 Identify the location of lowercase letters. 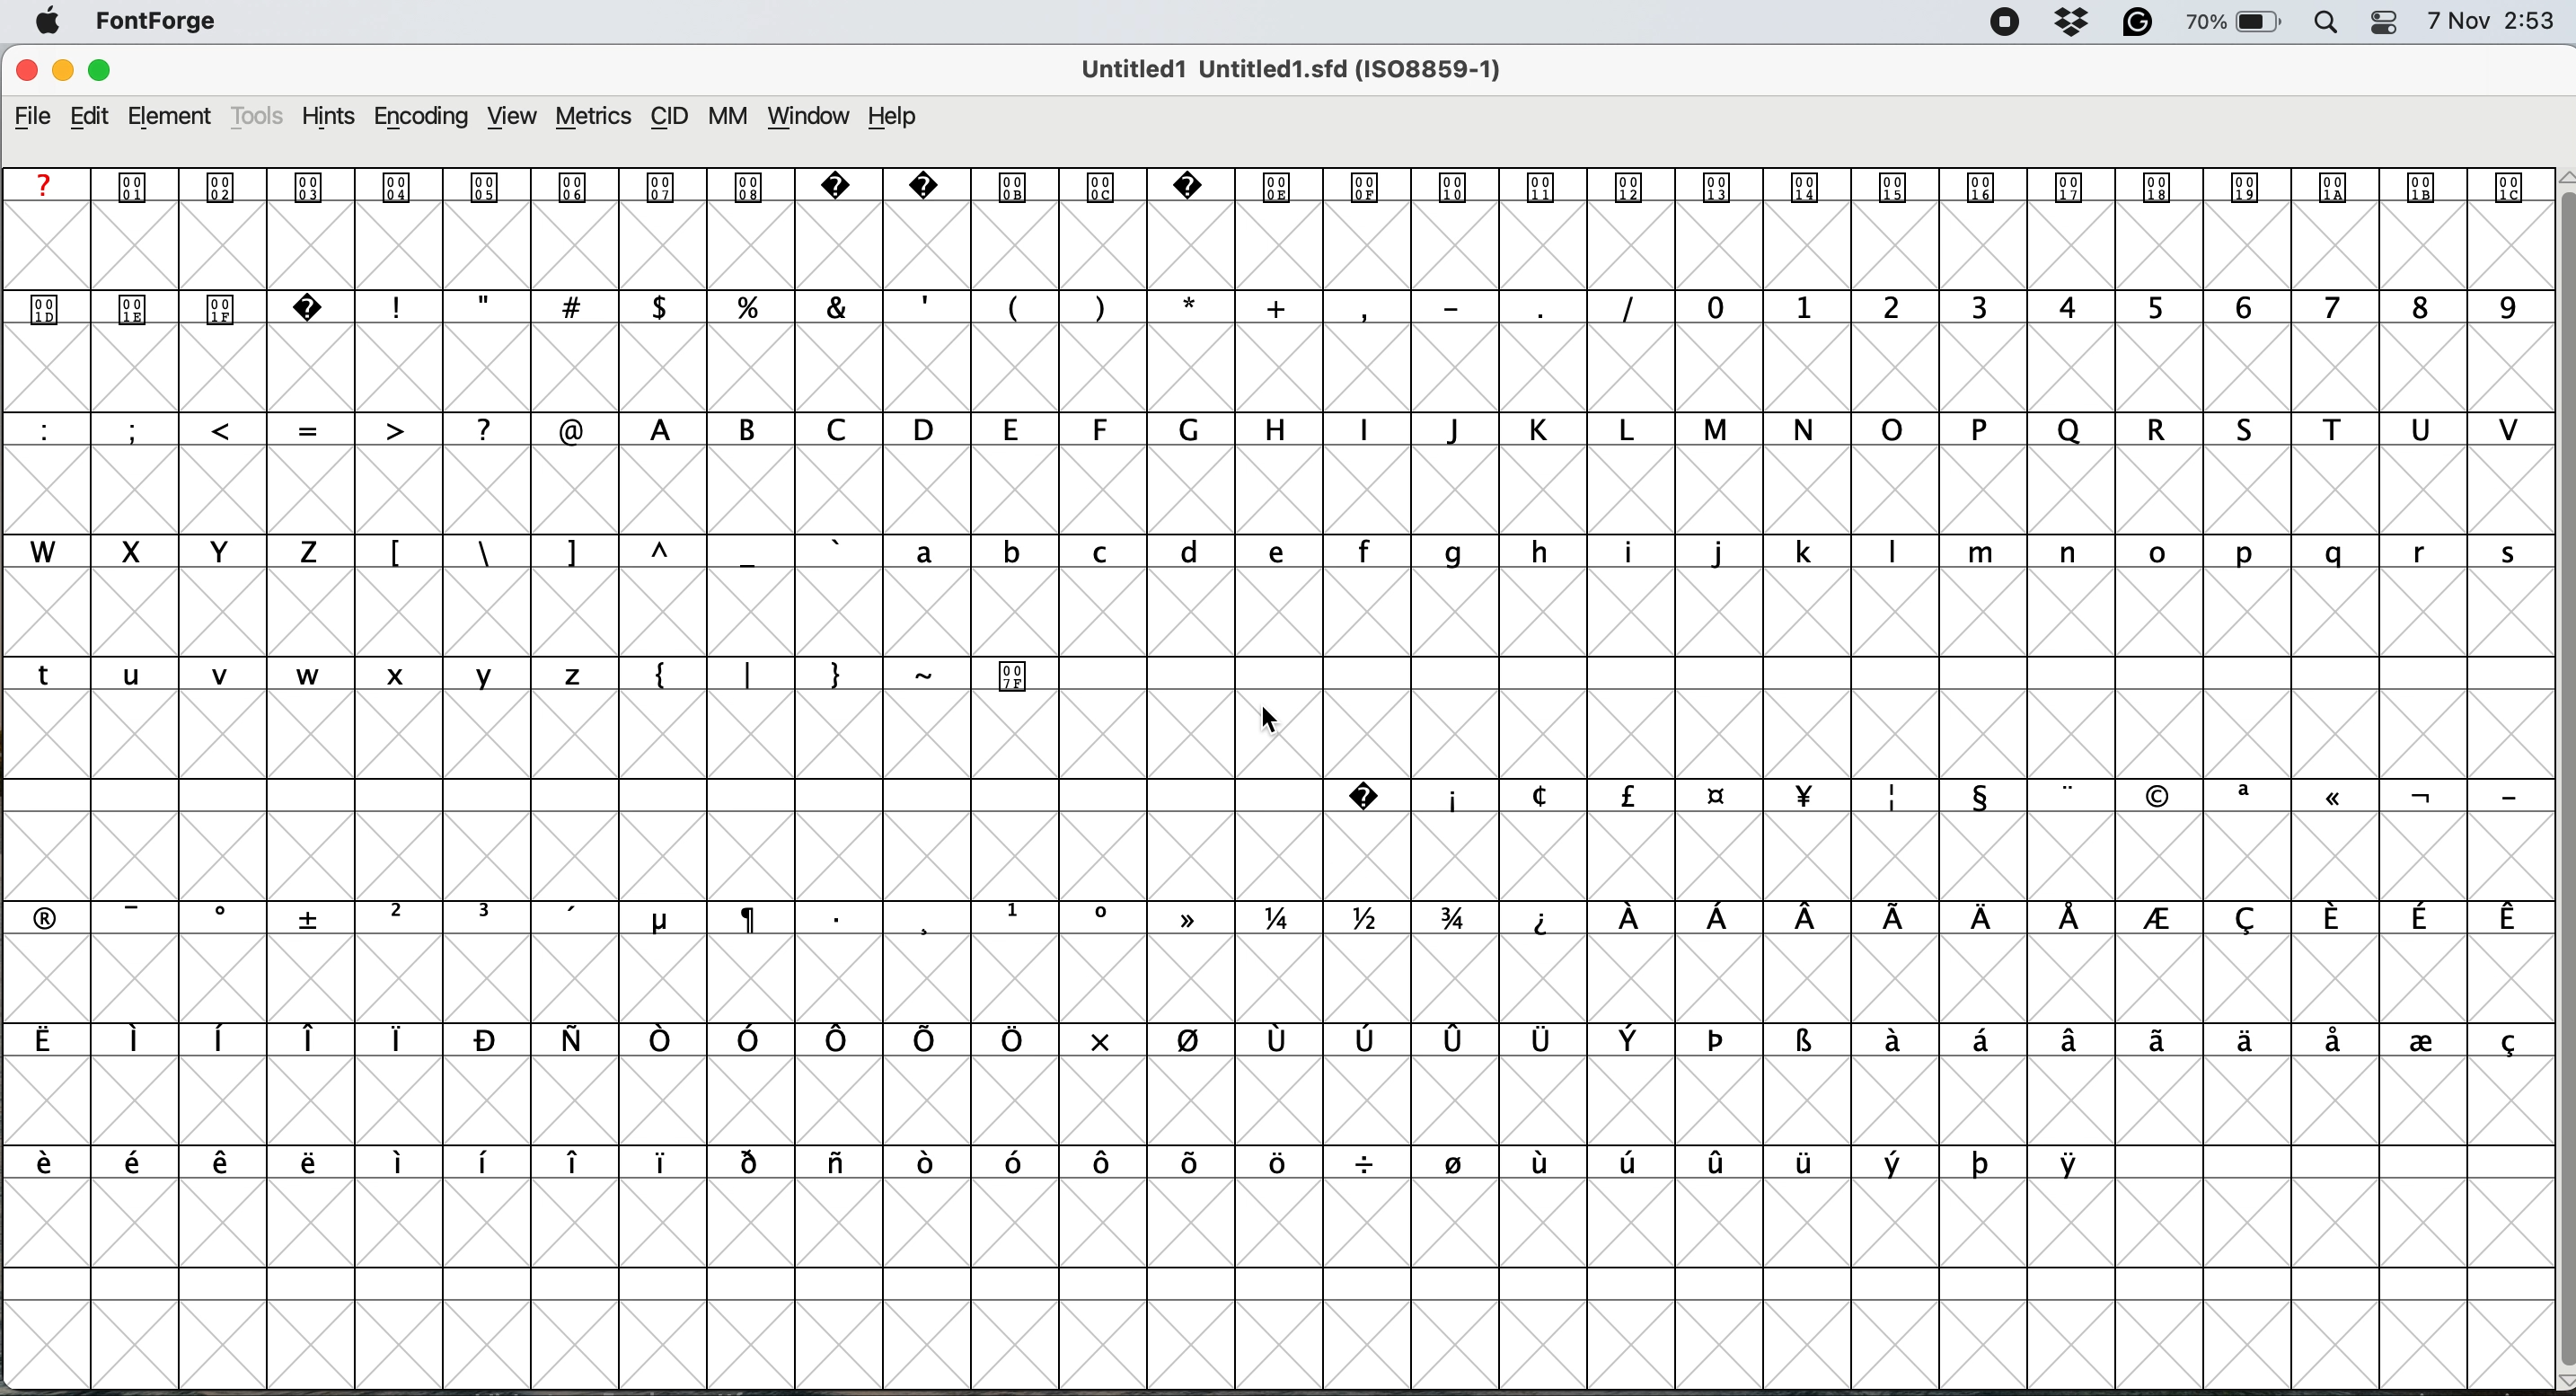
(1705, 550).